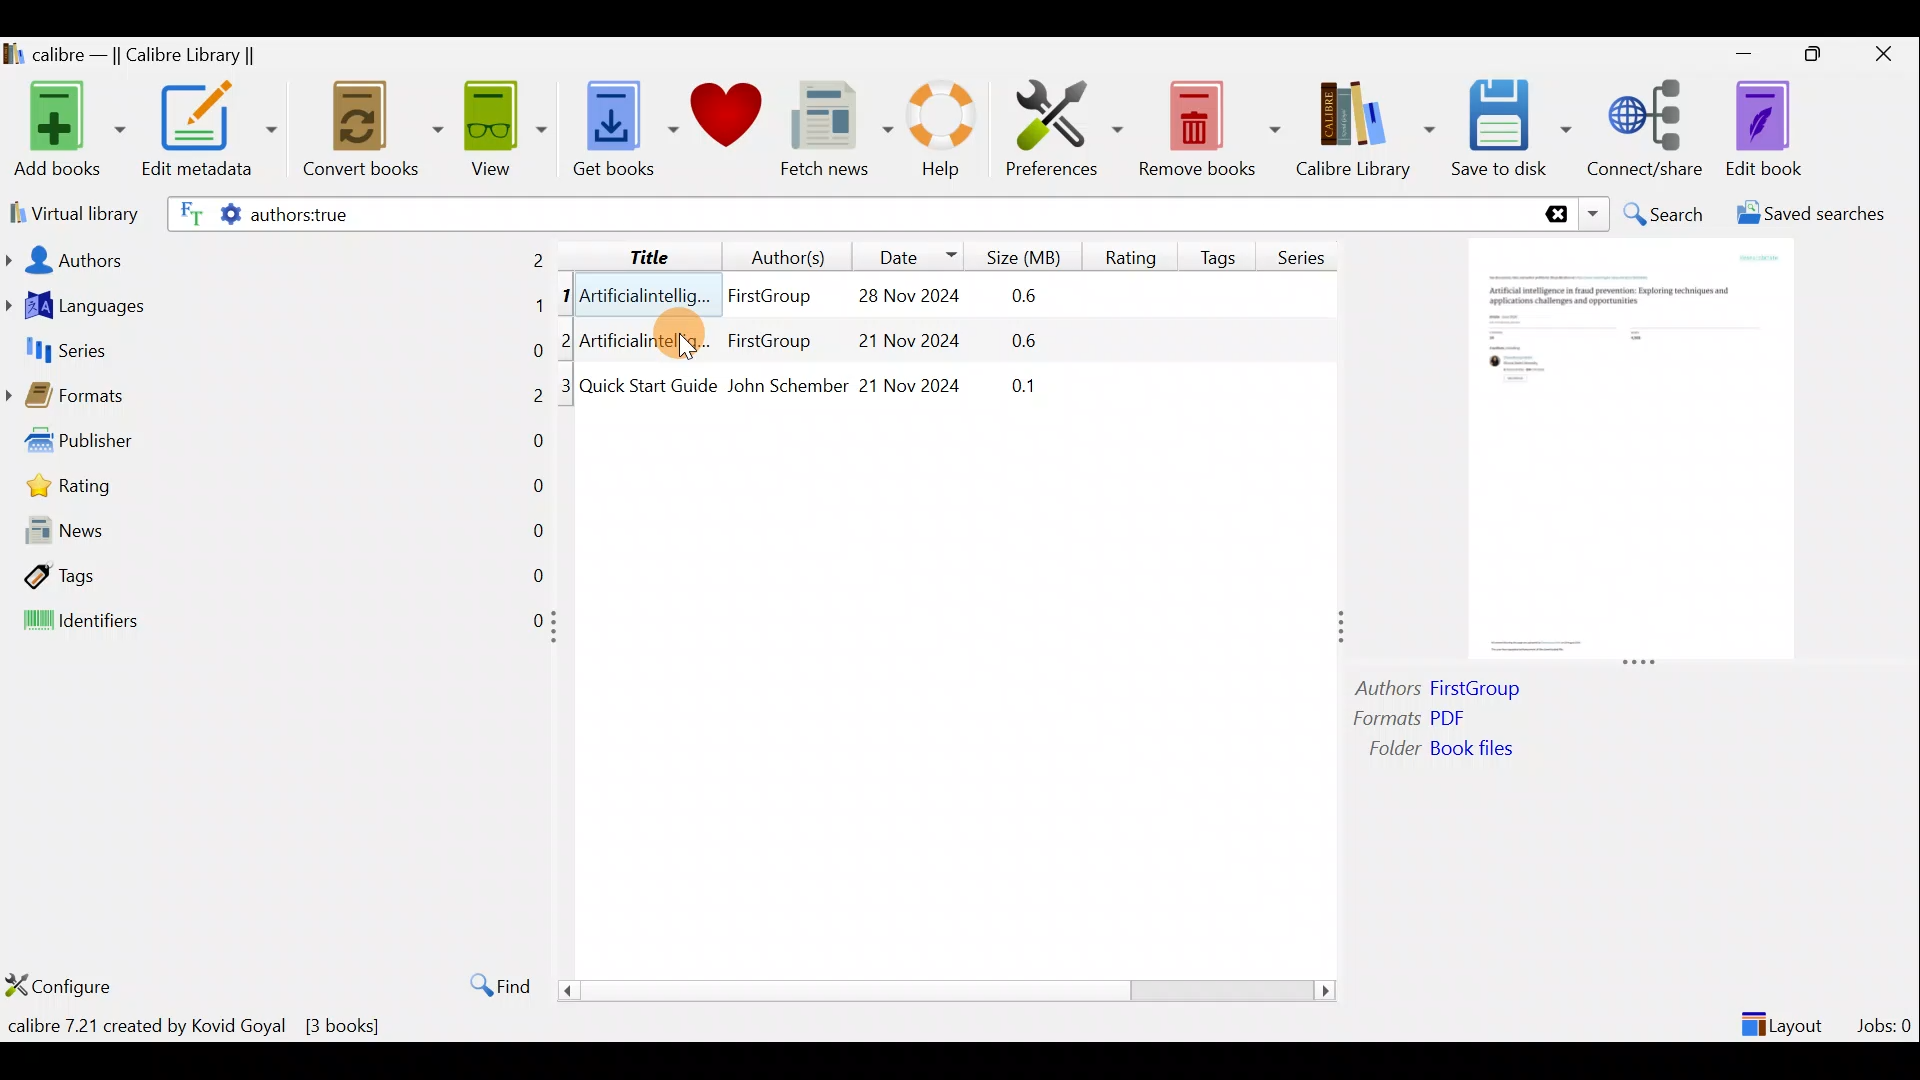  What do you see at coordinates (1064, 127) in the screenshot?
I see `Preferences` at bounding box center [1064, 127].